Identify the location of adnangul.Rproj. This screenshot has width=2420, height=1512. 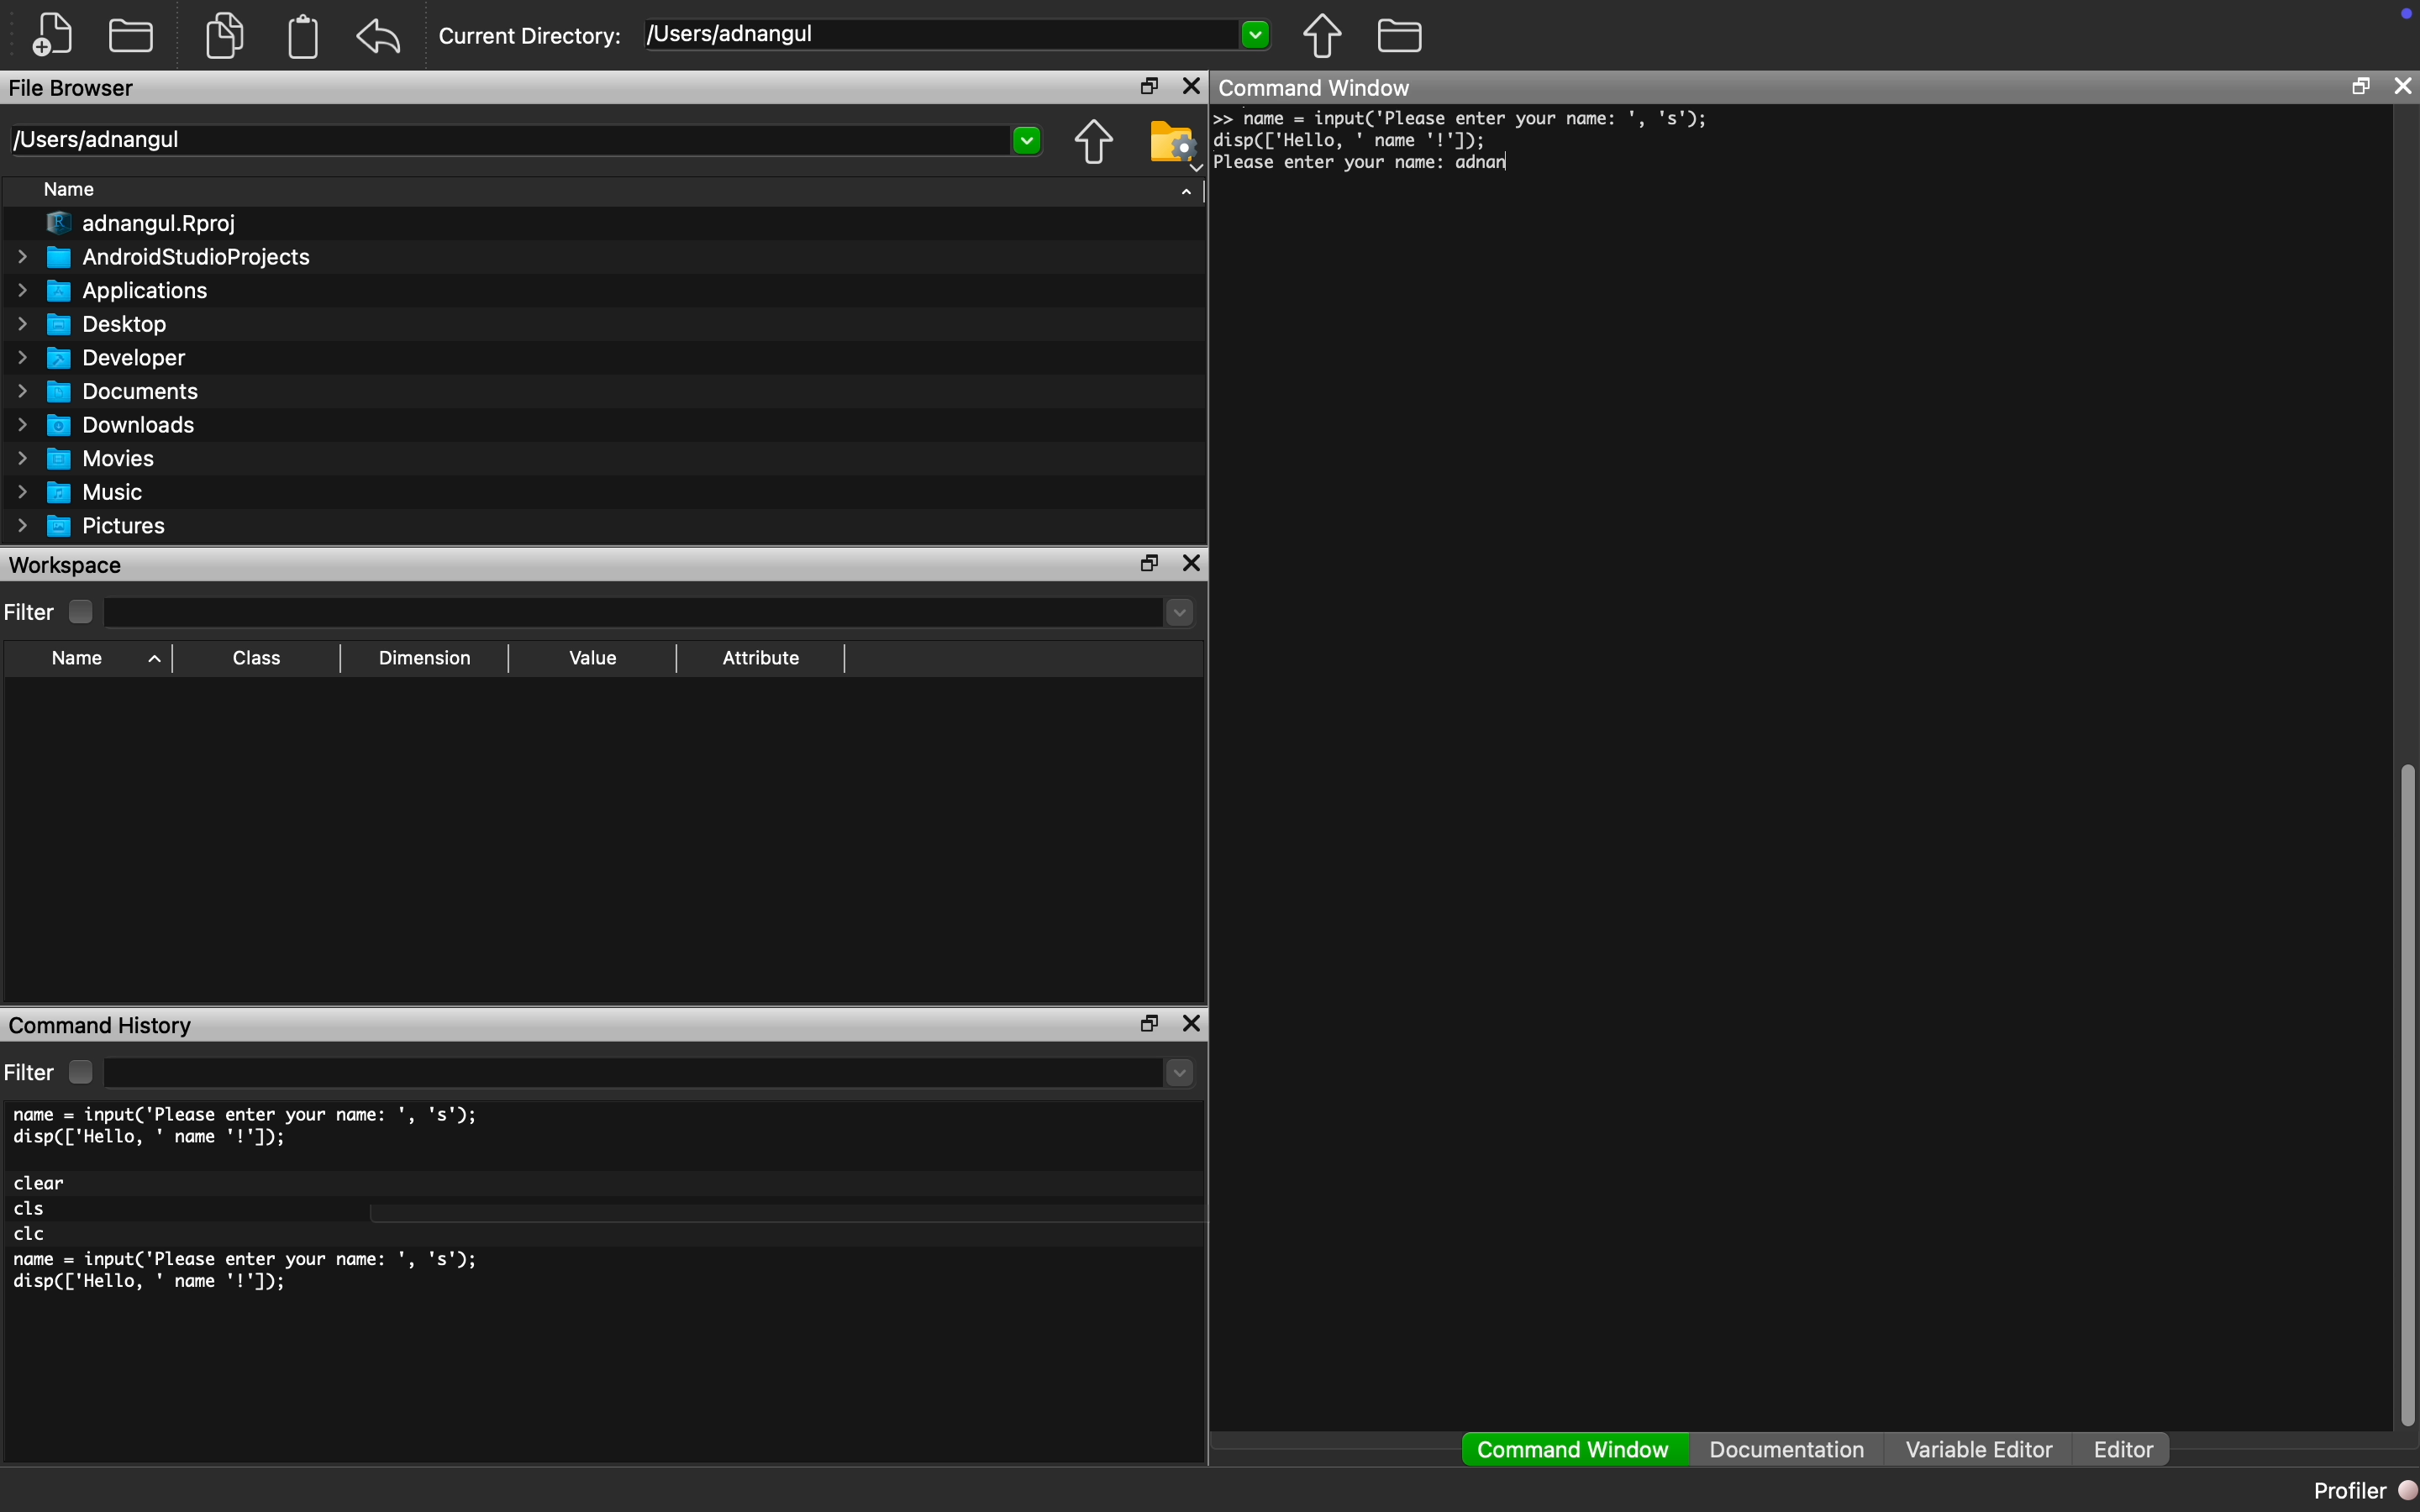
(145, 224).